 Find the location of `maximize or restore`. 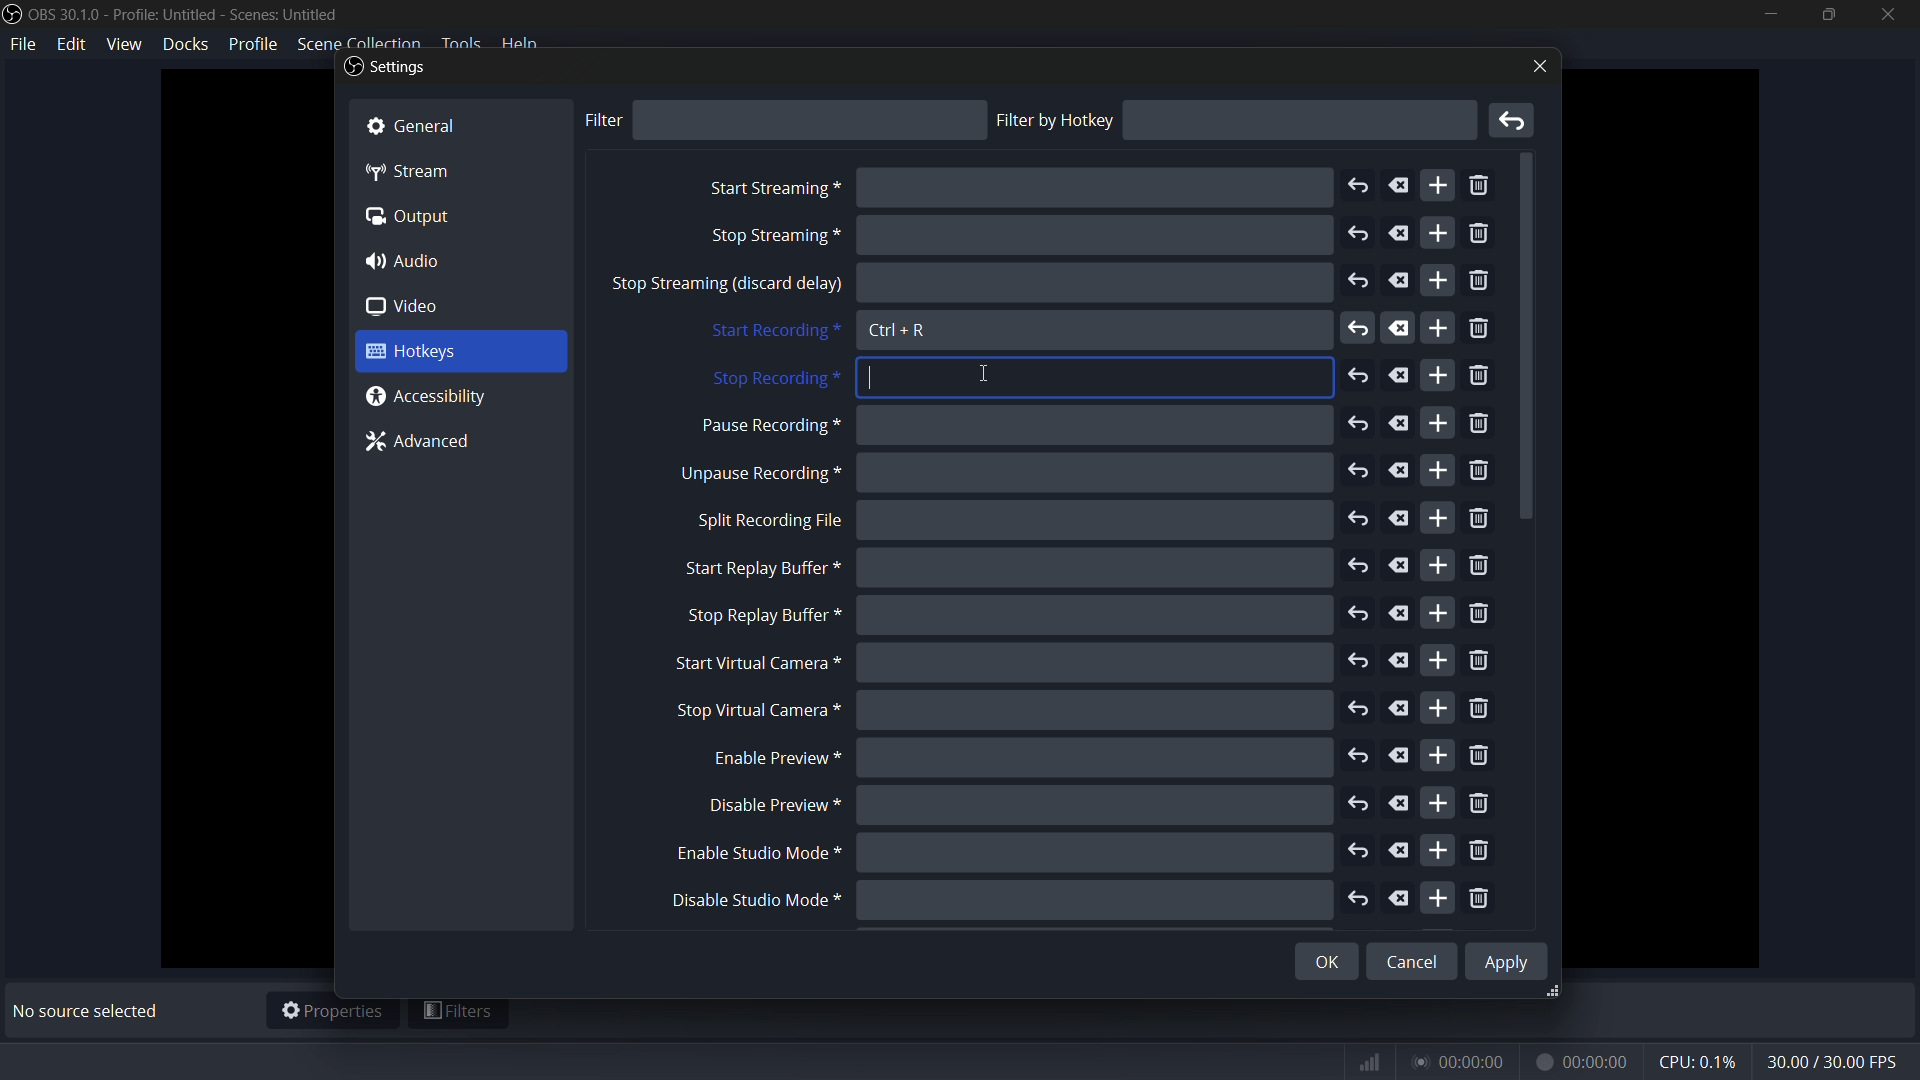

maximize or restore is located at coordinates (1826, 14).